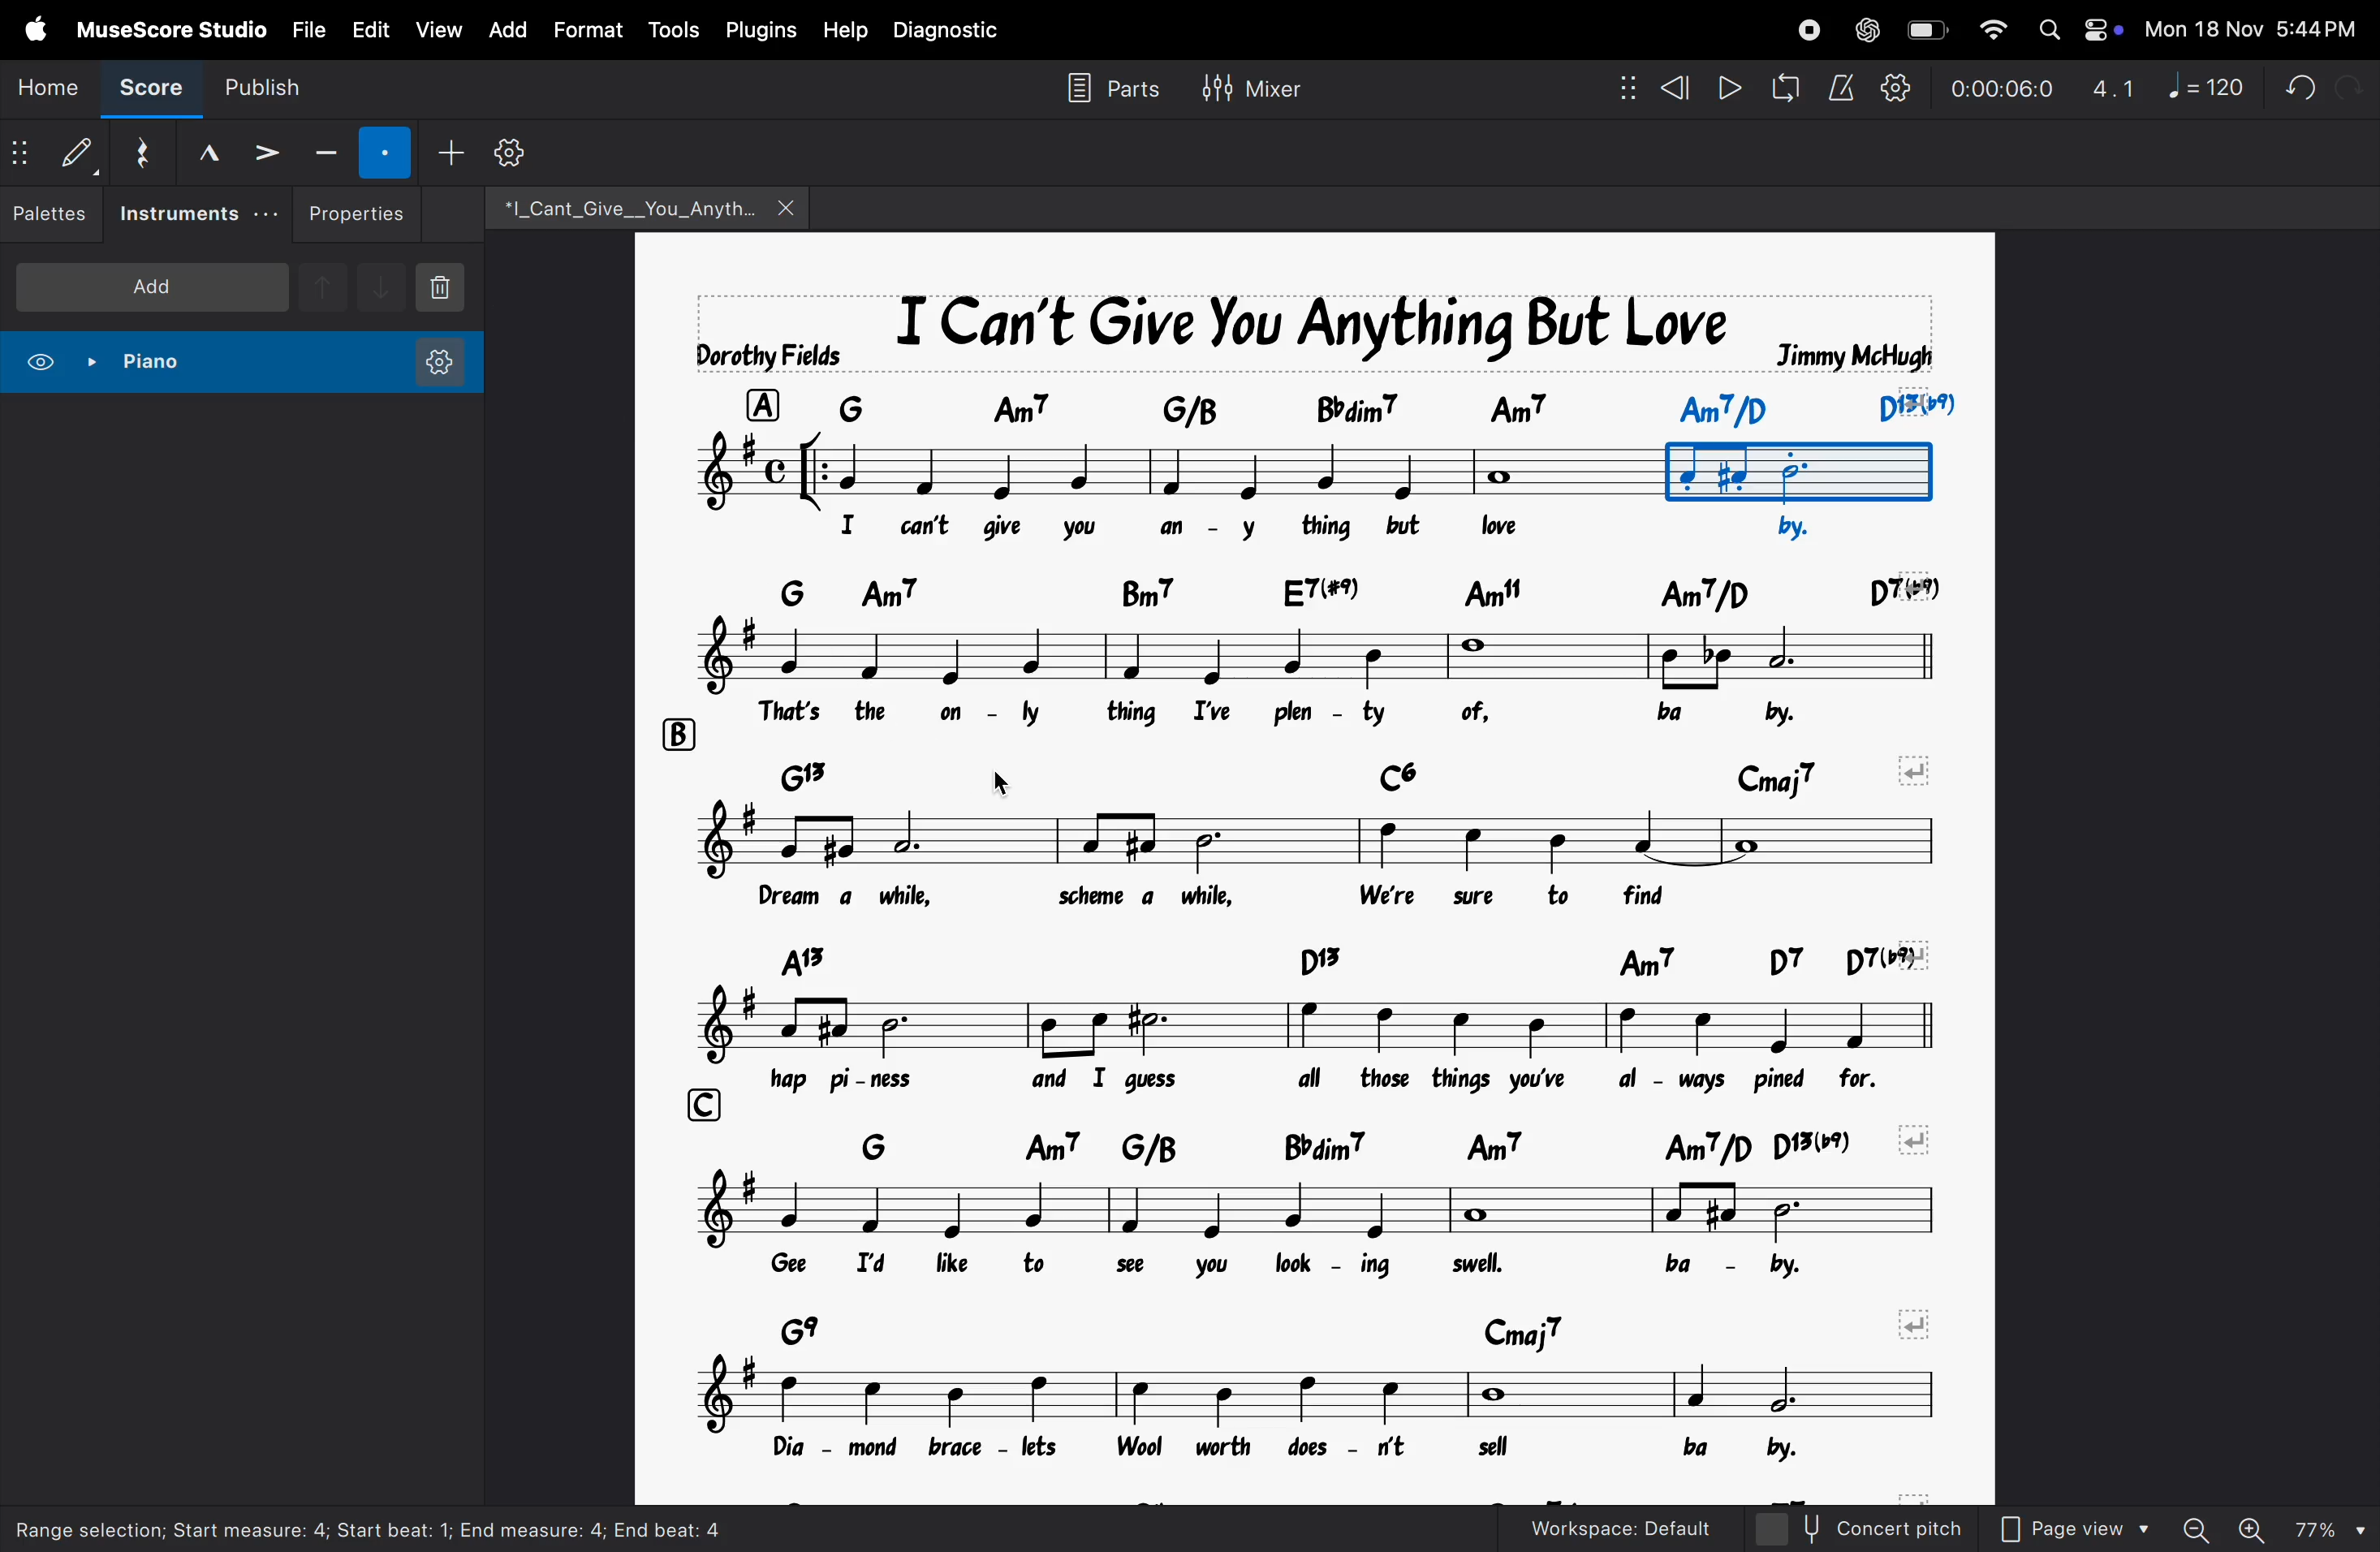 This screenshot has height=1552, width=2380. Describe the element at coordinates (954, 34) in the screenshot. I see `diagnostic` at that location.